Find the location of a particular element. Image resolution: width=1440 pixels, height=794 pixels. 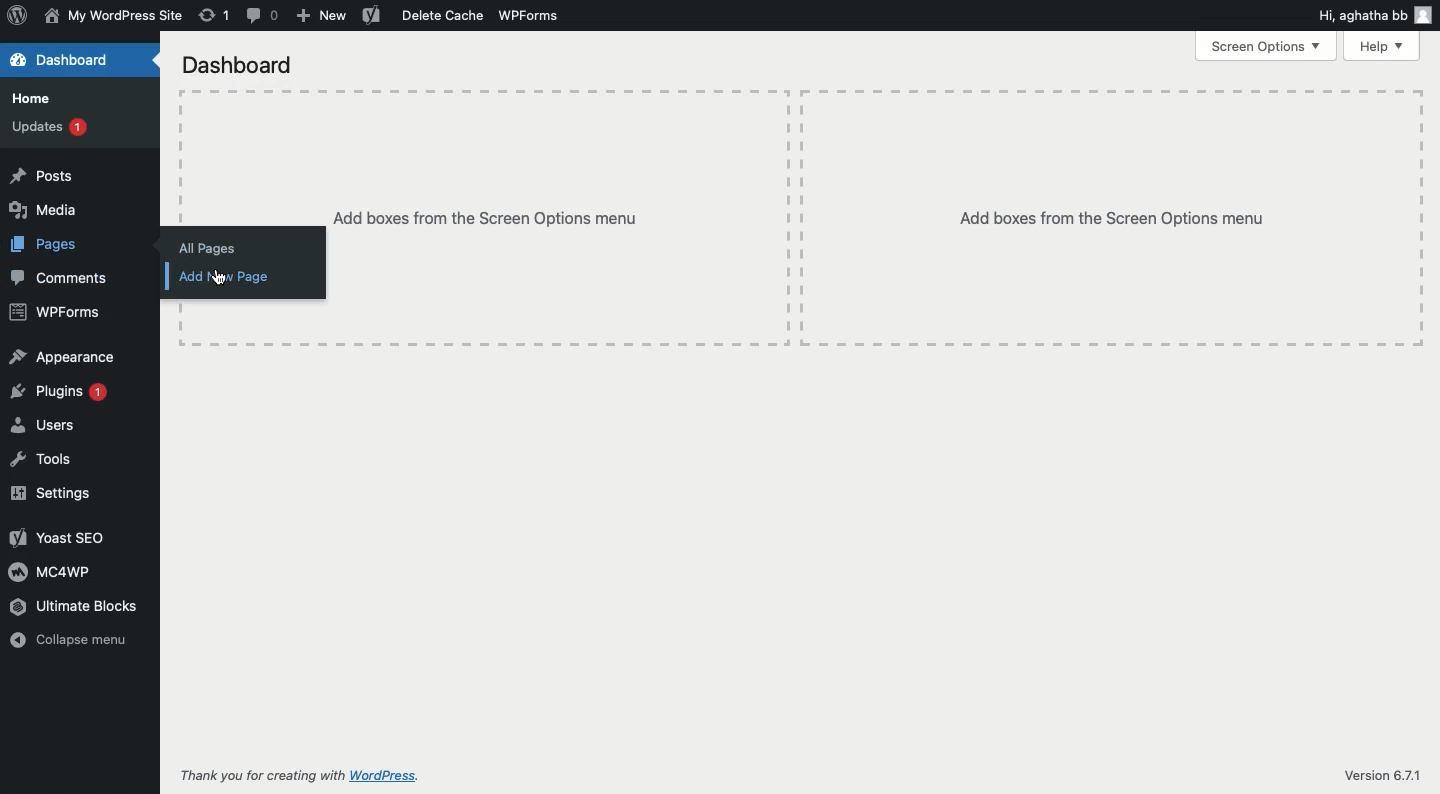

Users is located at coordinates (41, 425).